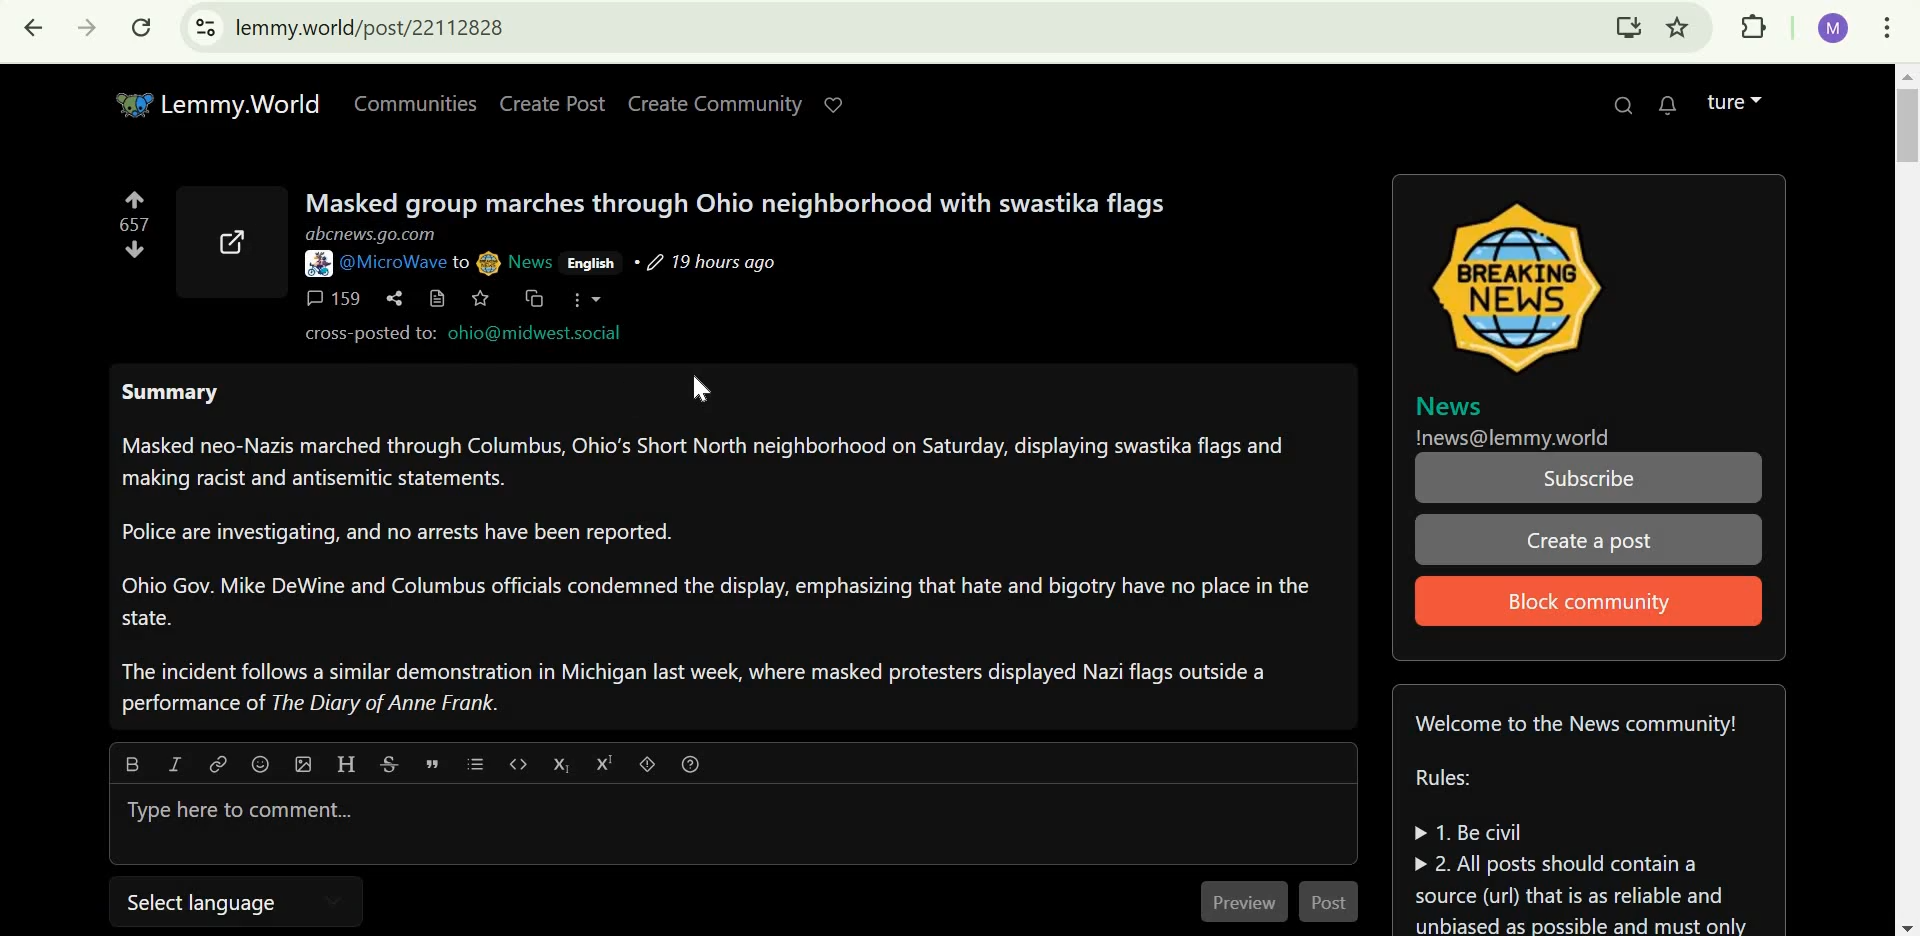 The image size is (1920, 936). What do you see at coordinates (1585, 478) in the screenshot?
I see `Subscribe` at bounding box center [1585, 478].